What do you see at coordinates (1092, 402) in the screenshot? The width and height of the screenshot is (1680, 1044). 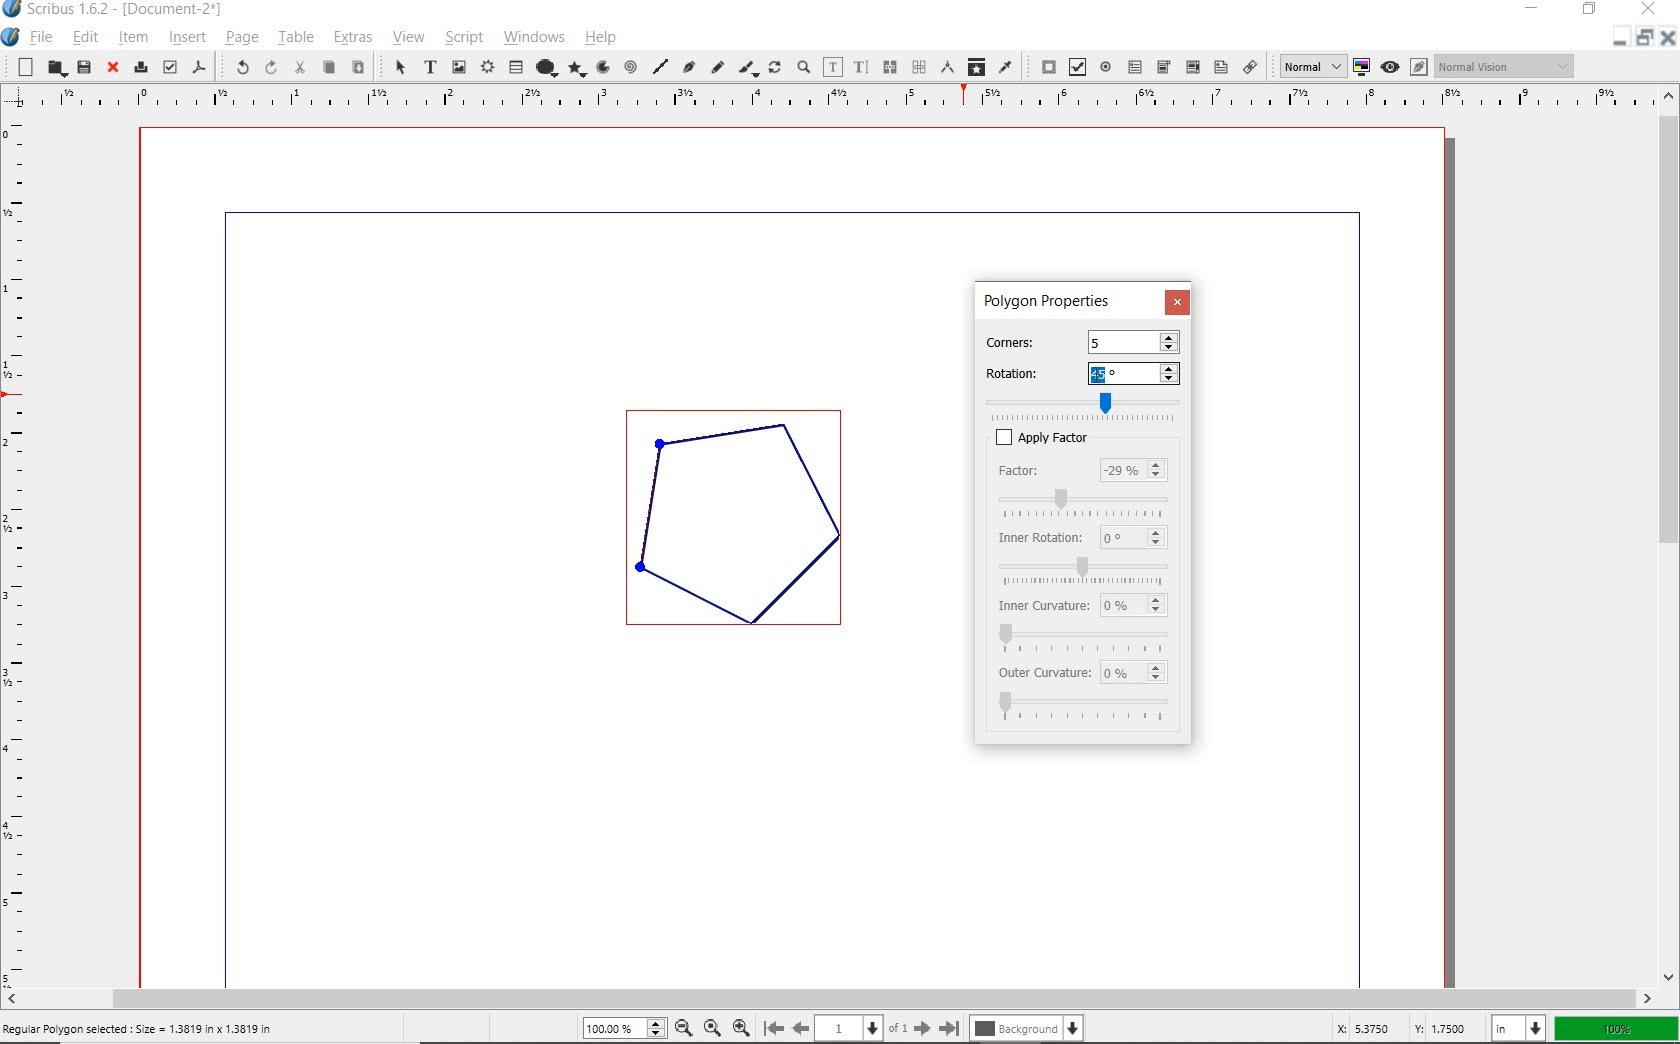 I see `slider rotate` at bounding box center [1092, 402].